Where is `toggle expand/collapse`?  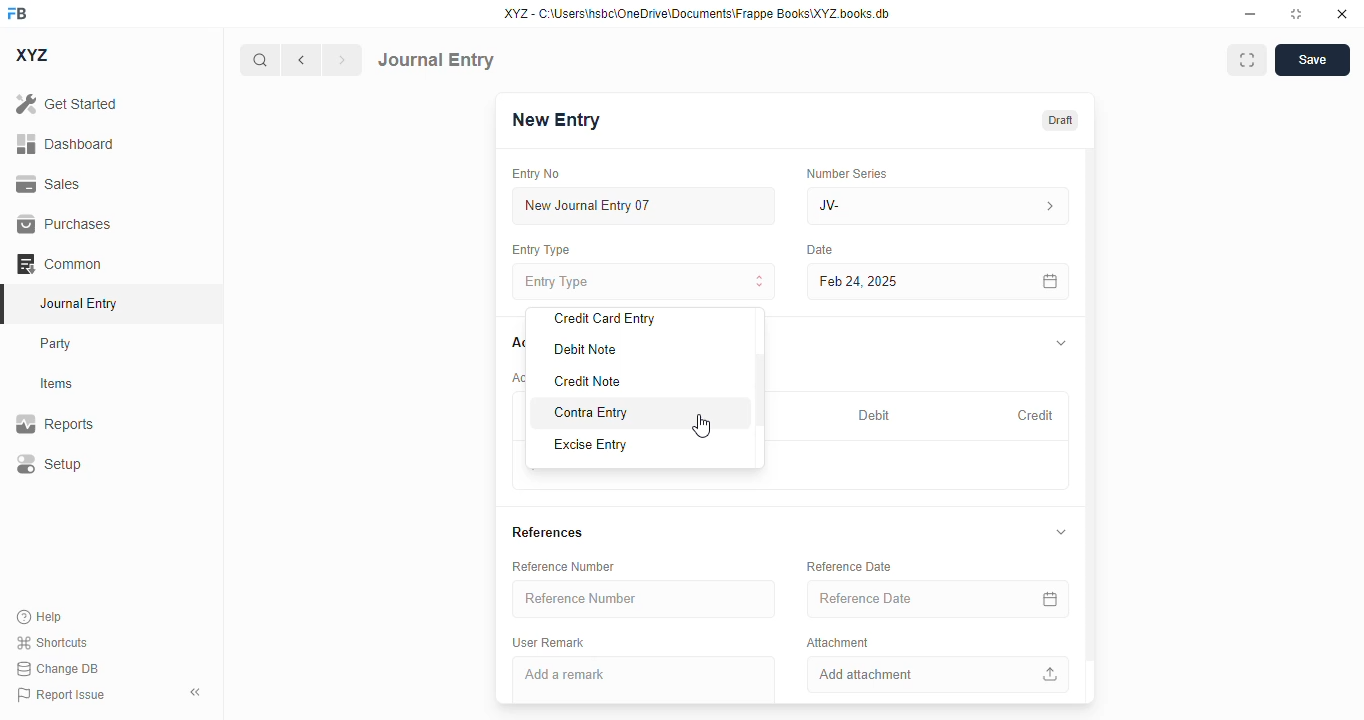
toggle expand/collapse is located at coordinates (1063, 532).